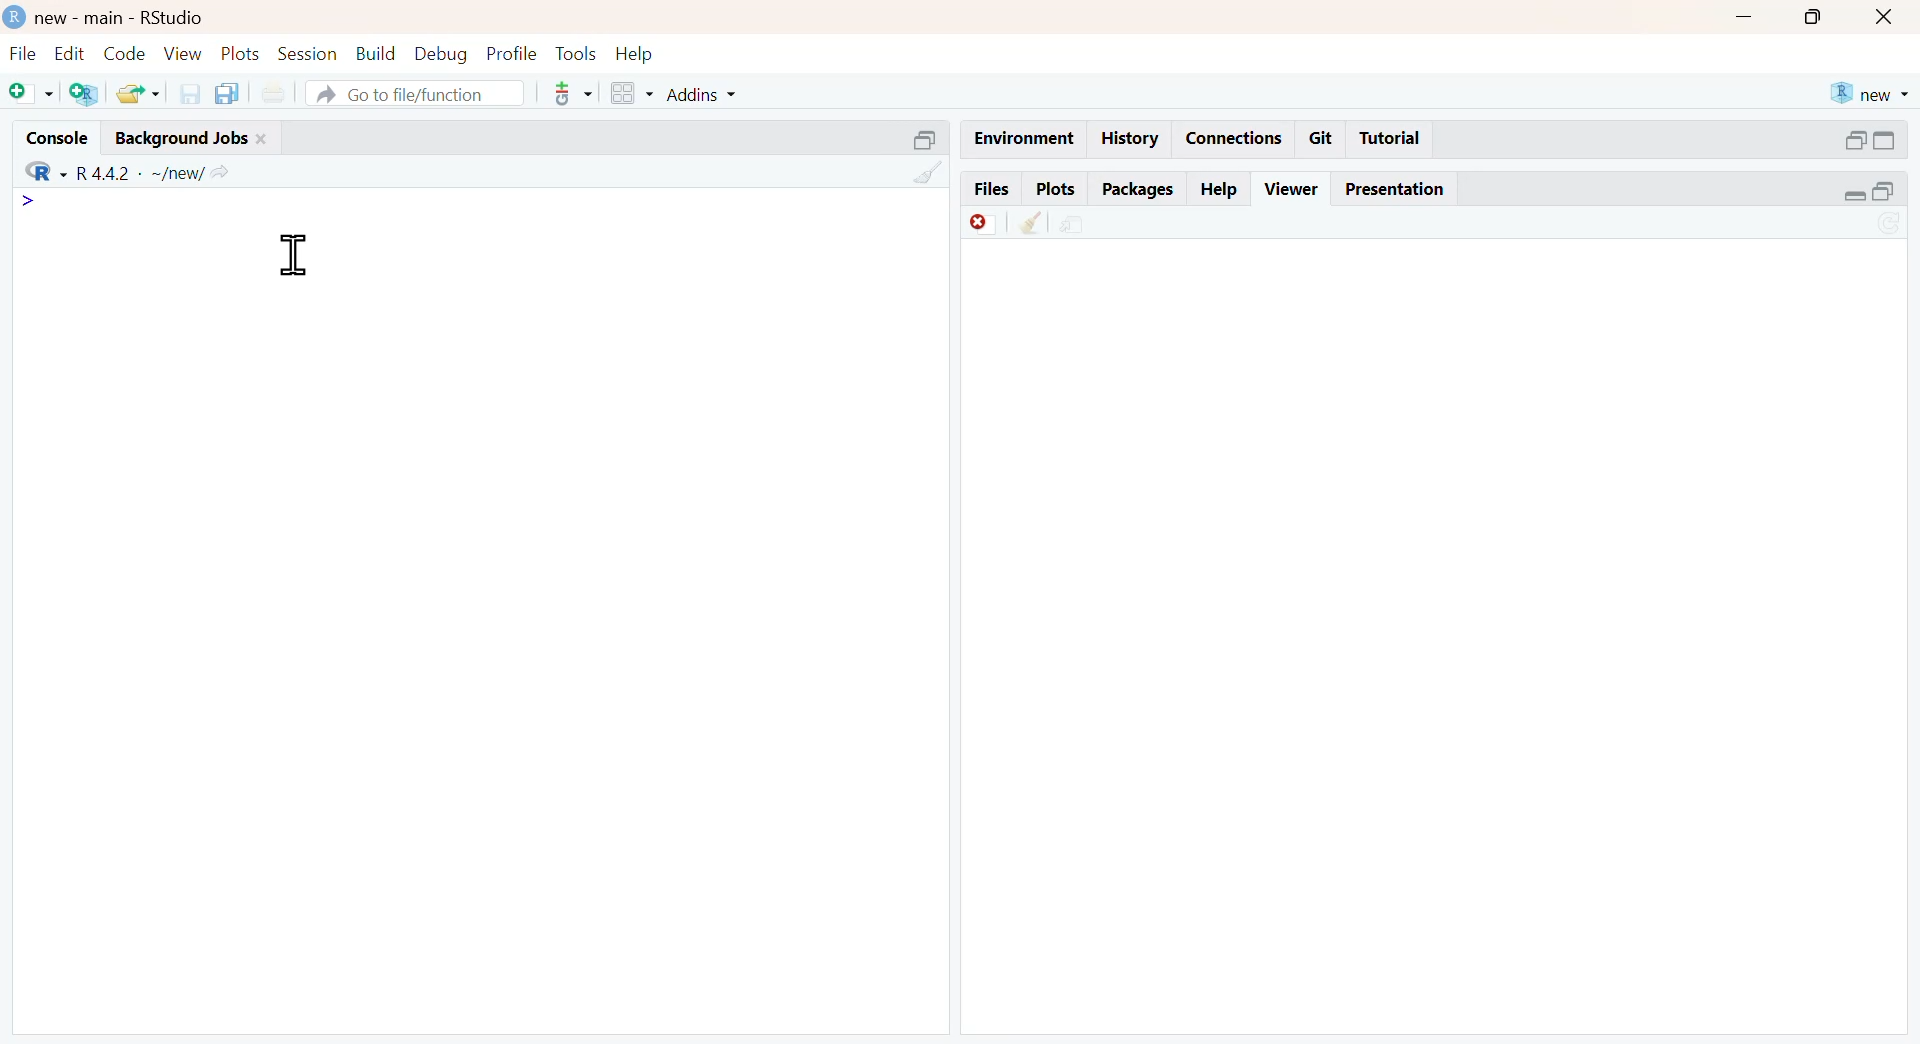  What do you see at coordinates (29, 201) in the screenshot?
I see `>` at bounding box center [29, 201].